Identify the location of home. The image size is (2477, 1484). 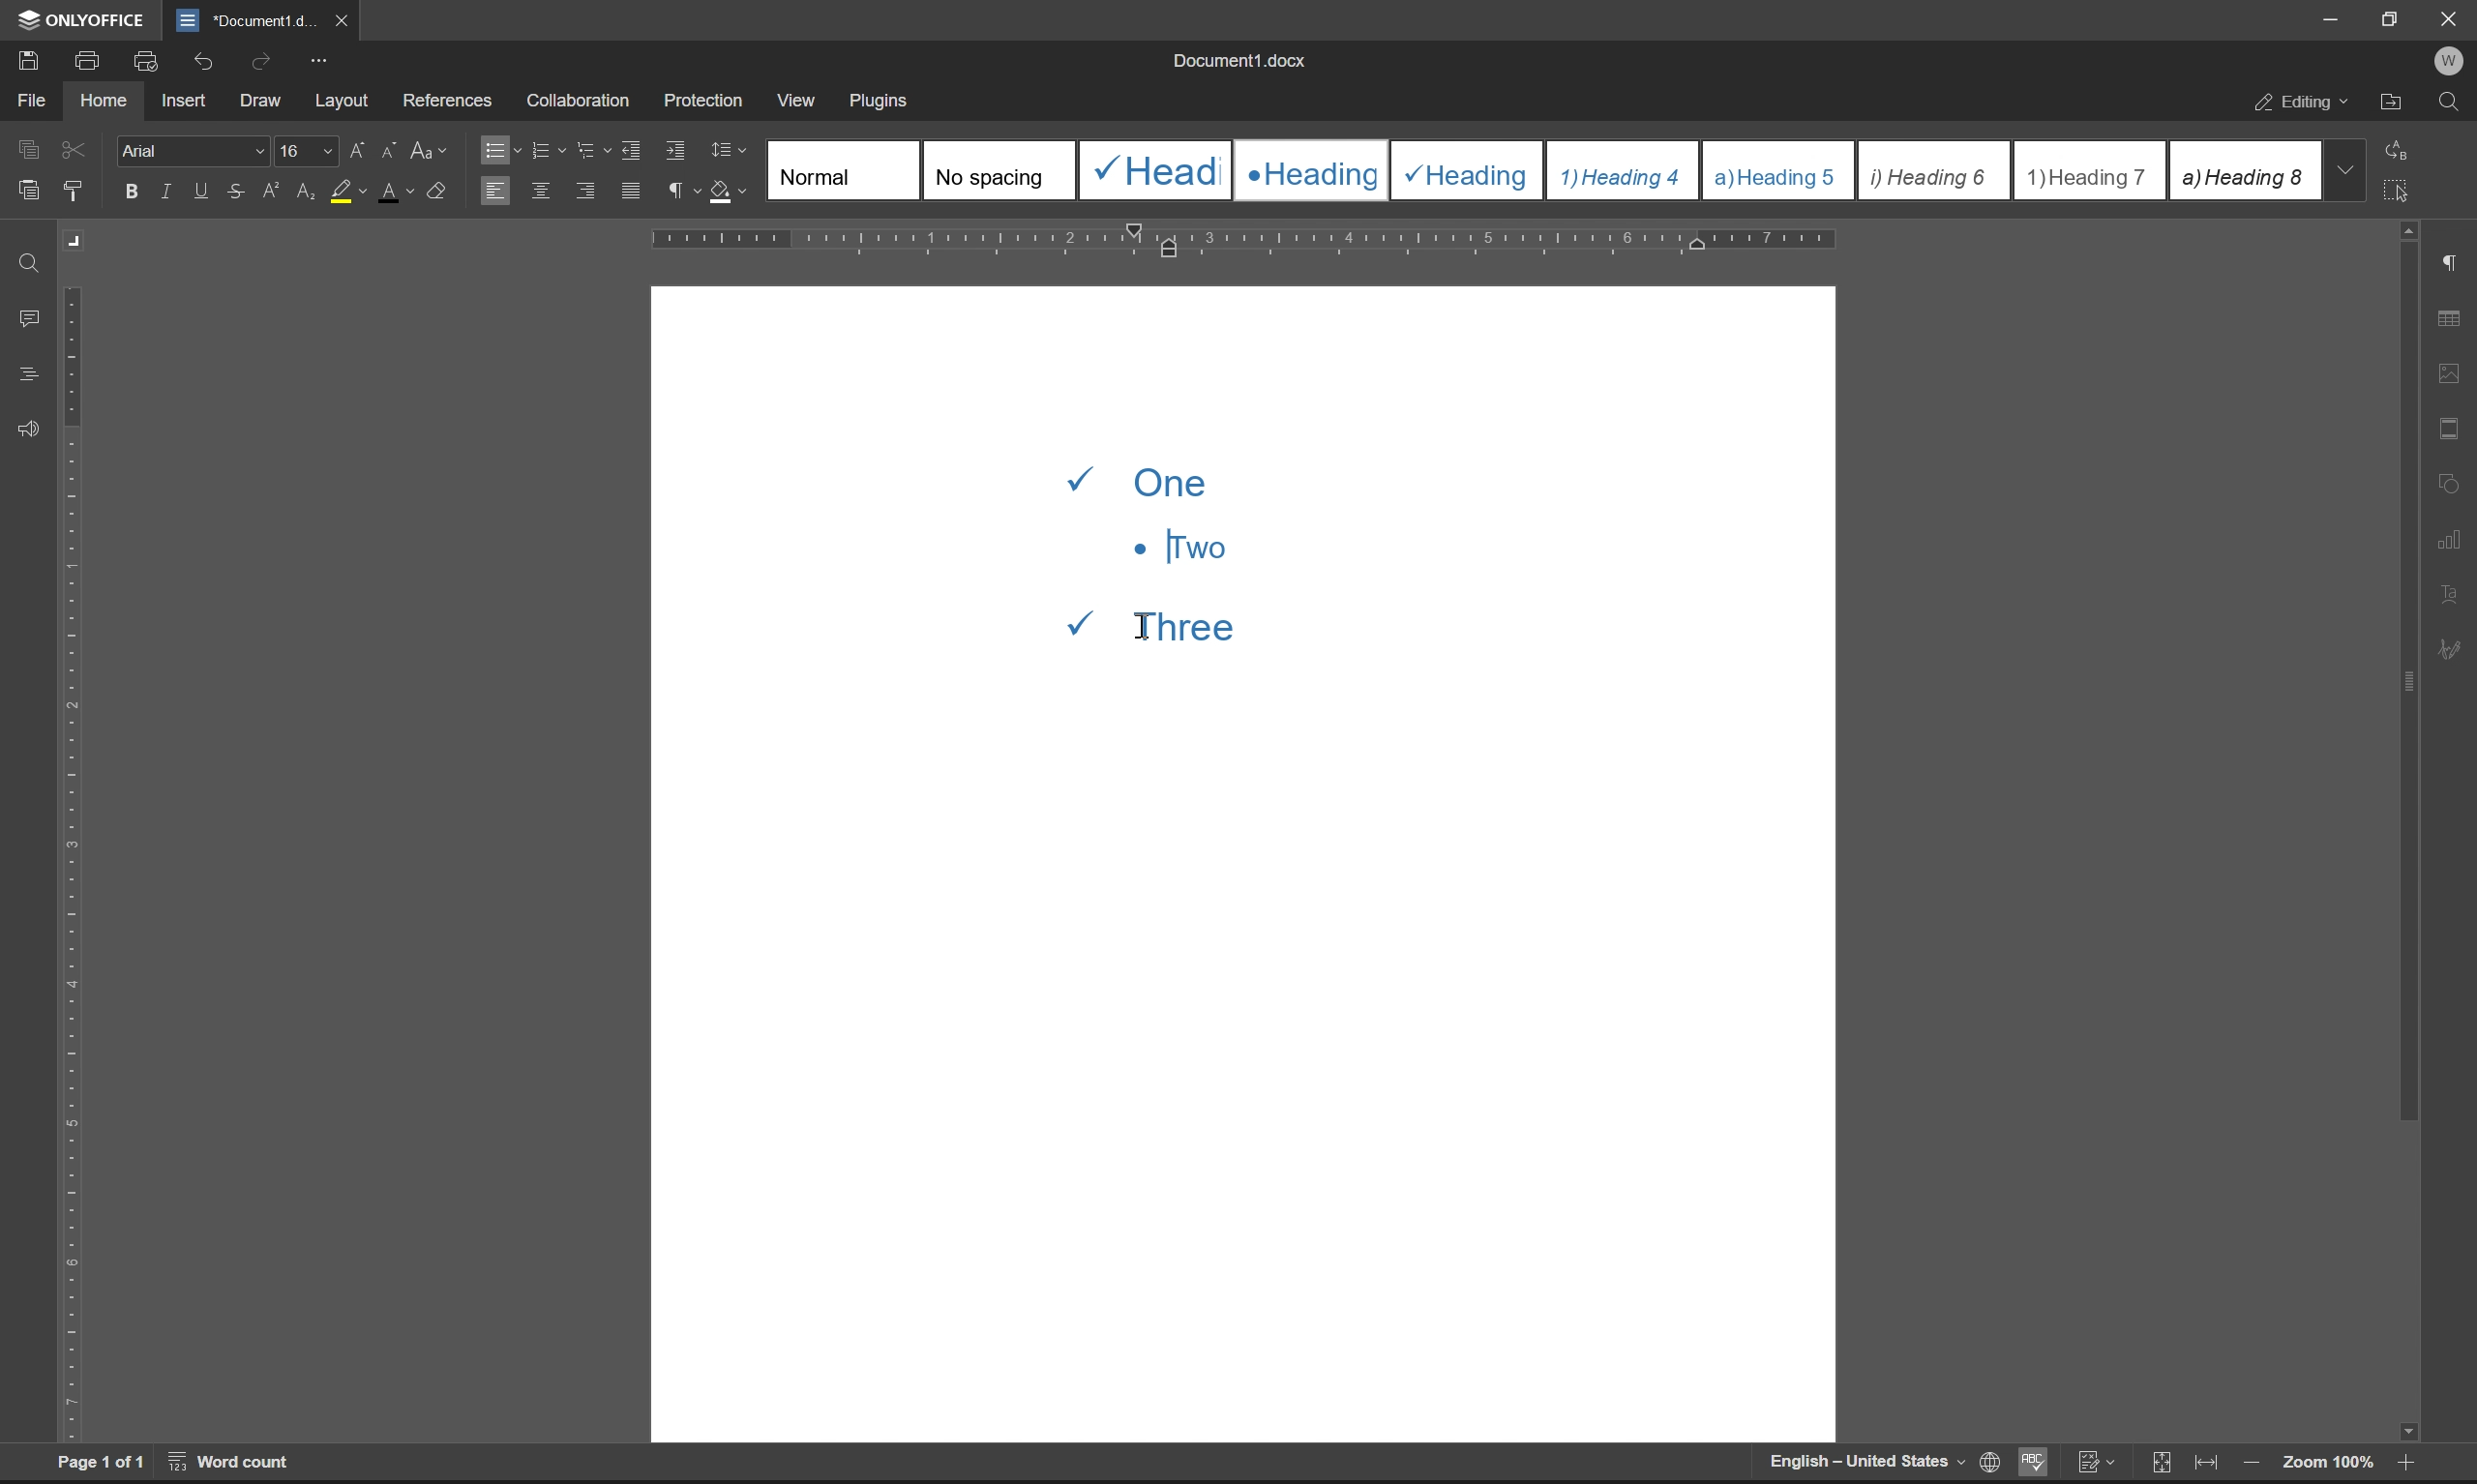
(102, 98).